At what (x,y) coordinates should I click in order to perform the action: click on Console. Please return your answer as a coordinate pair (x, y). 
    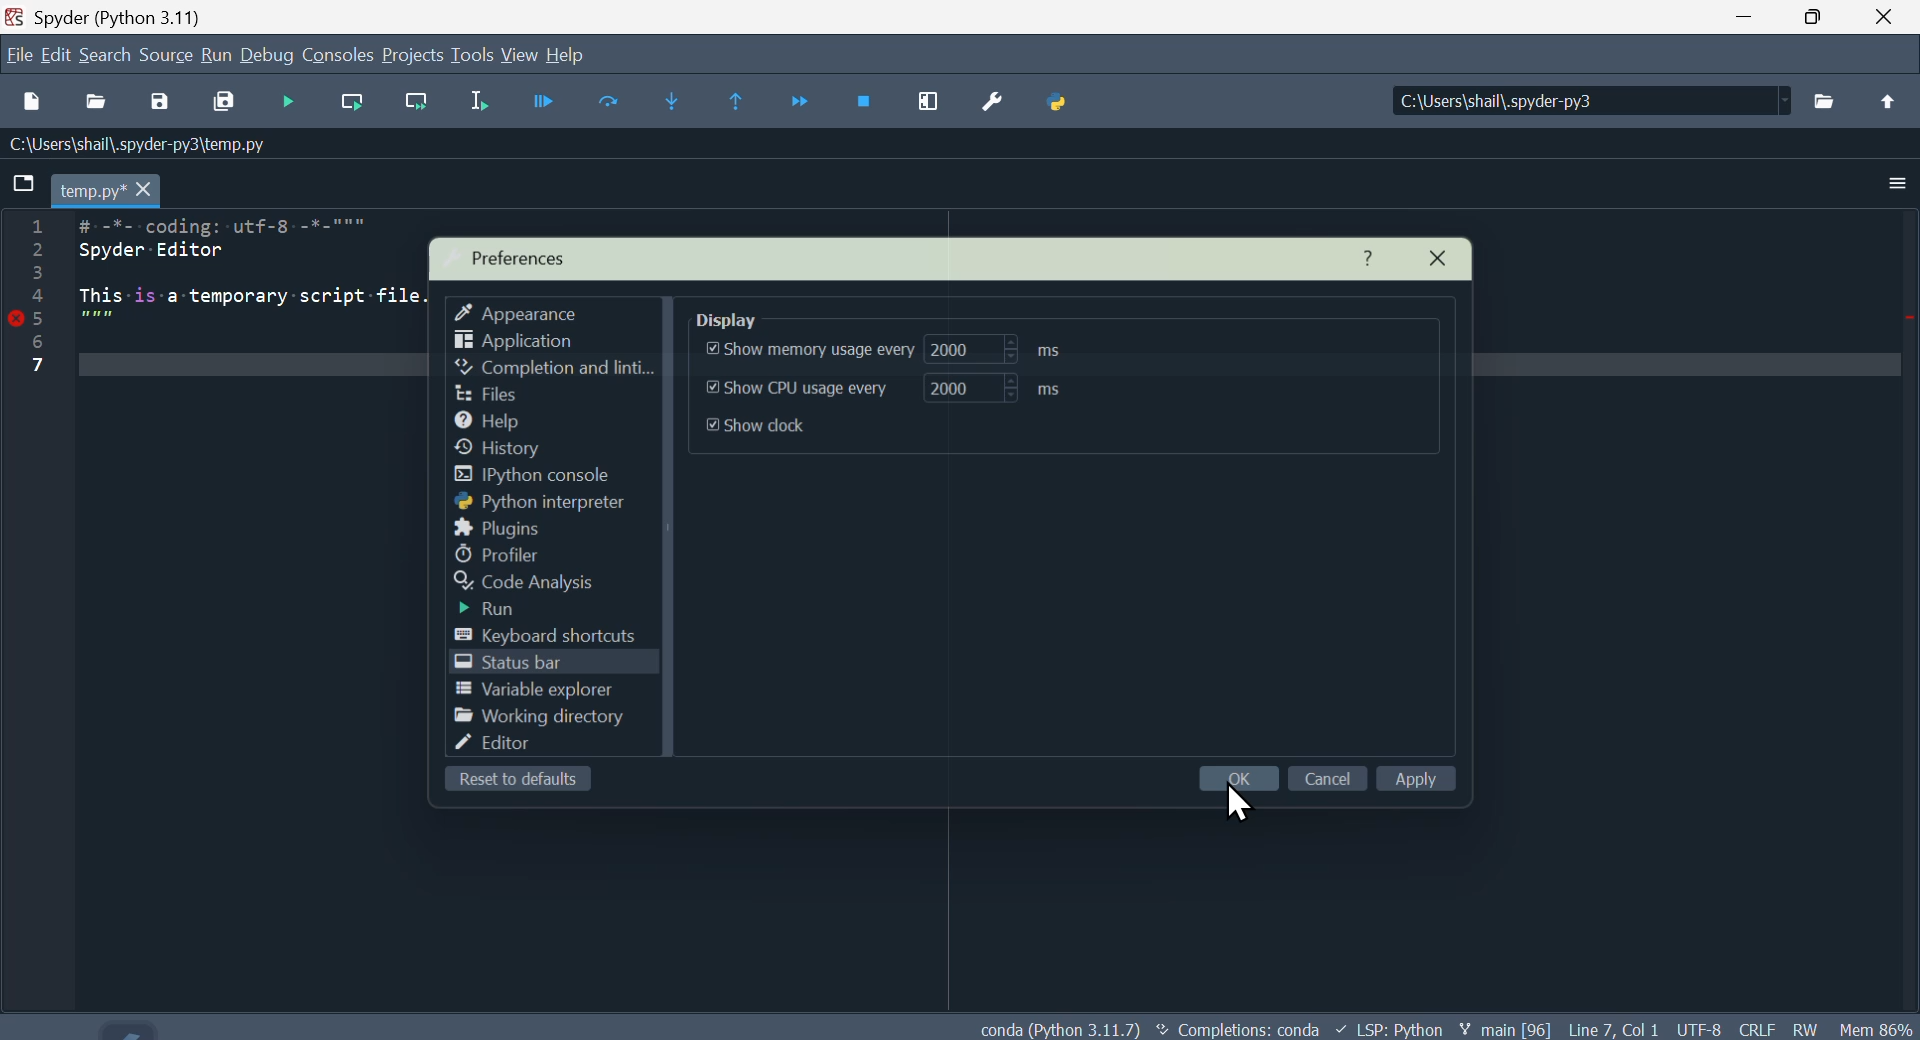
    Looking at the image, I should click on (340, 54).